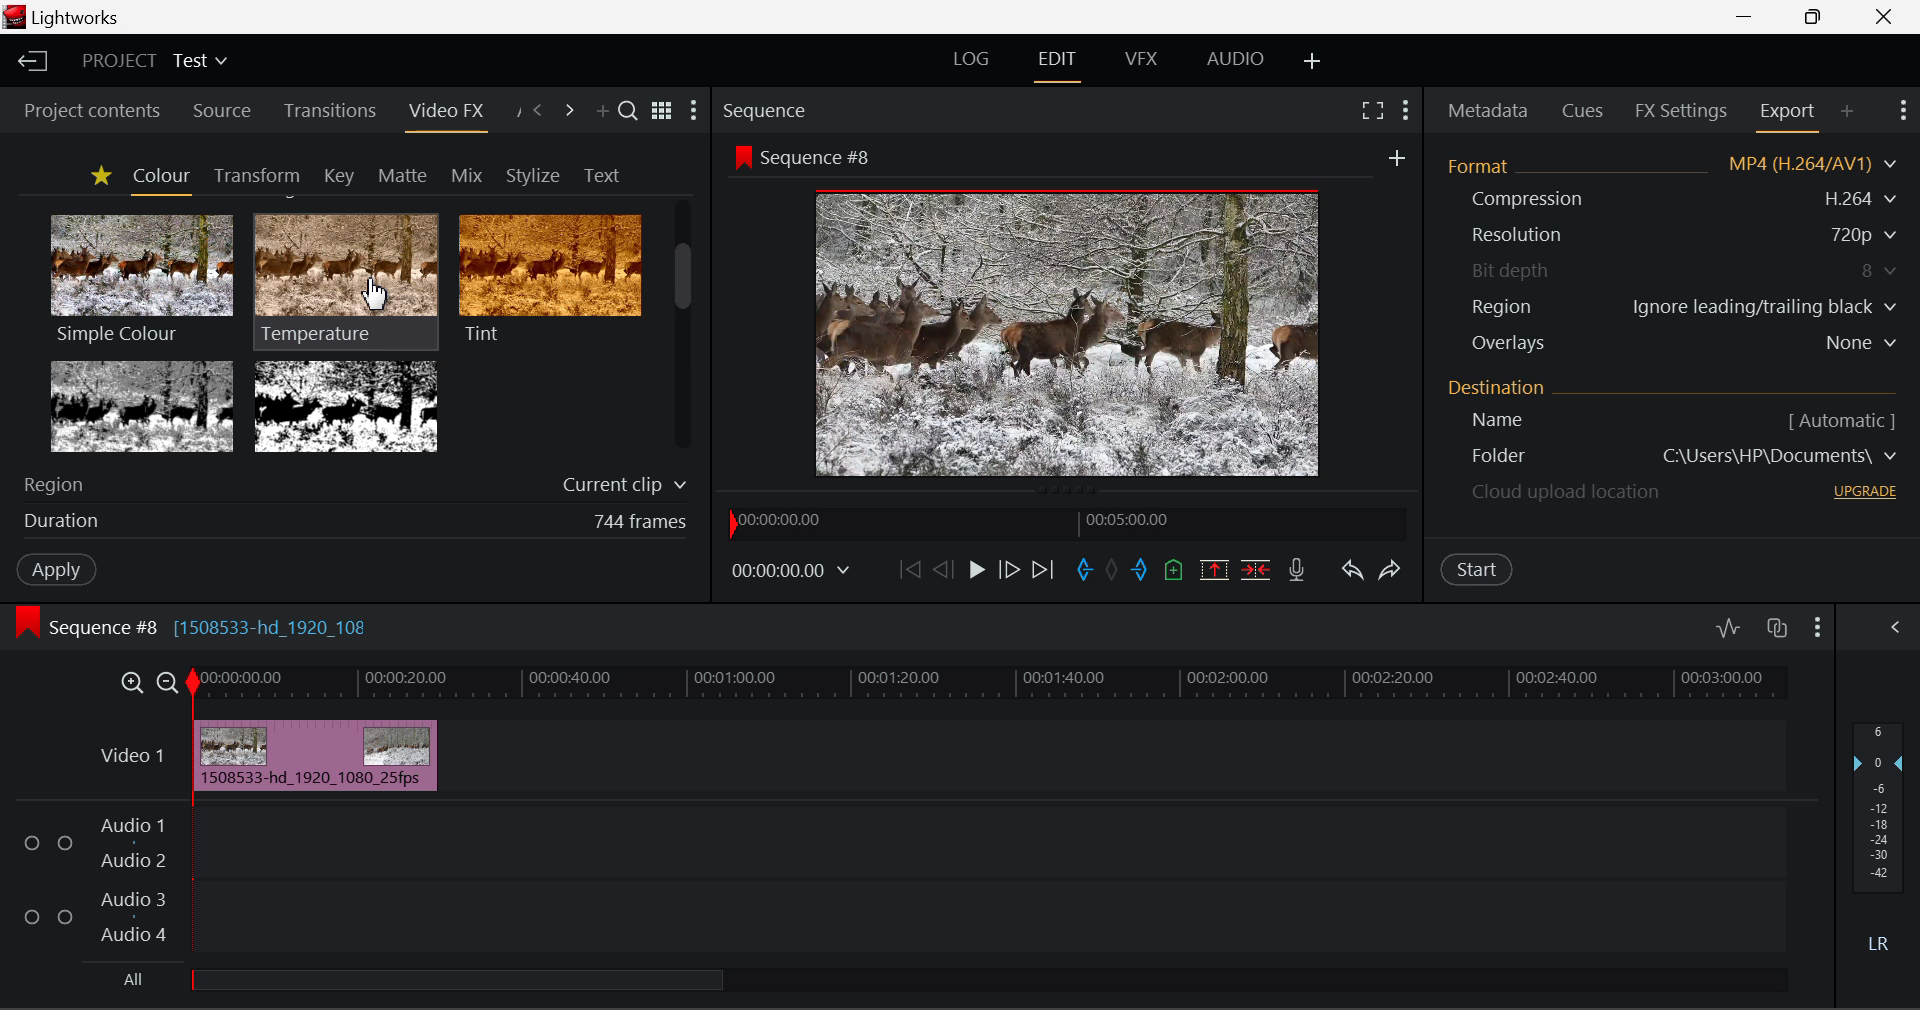  I want to click on Two Tone, so click(343, 405).